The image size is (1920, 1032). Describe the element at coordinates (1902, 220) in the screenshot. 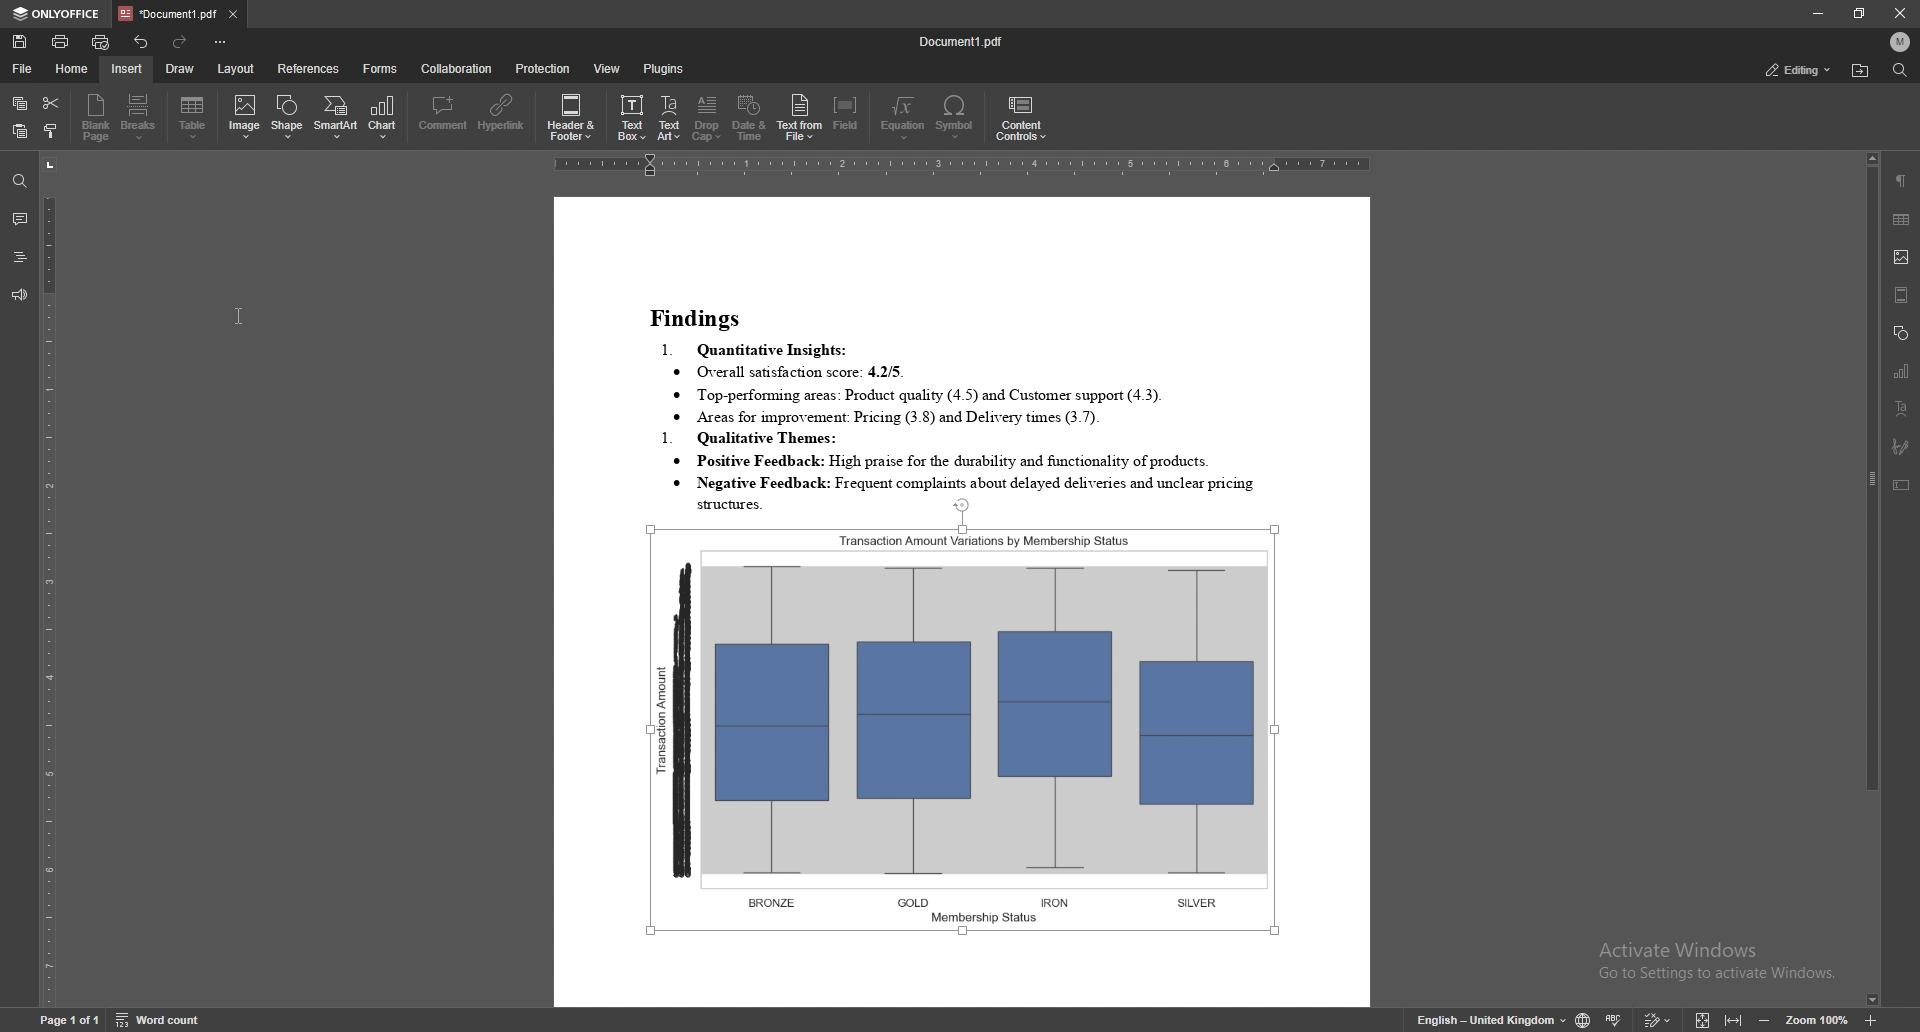

I see `table` at that location.